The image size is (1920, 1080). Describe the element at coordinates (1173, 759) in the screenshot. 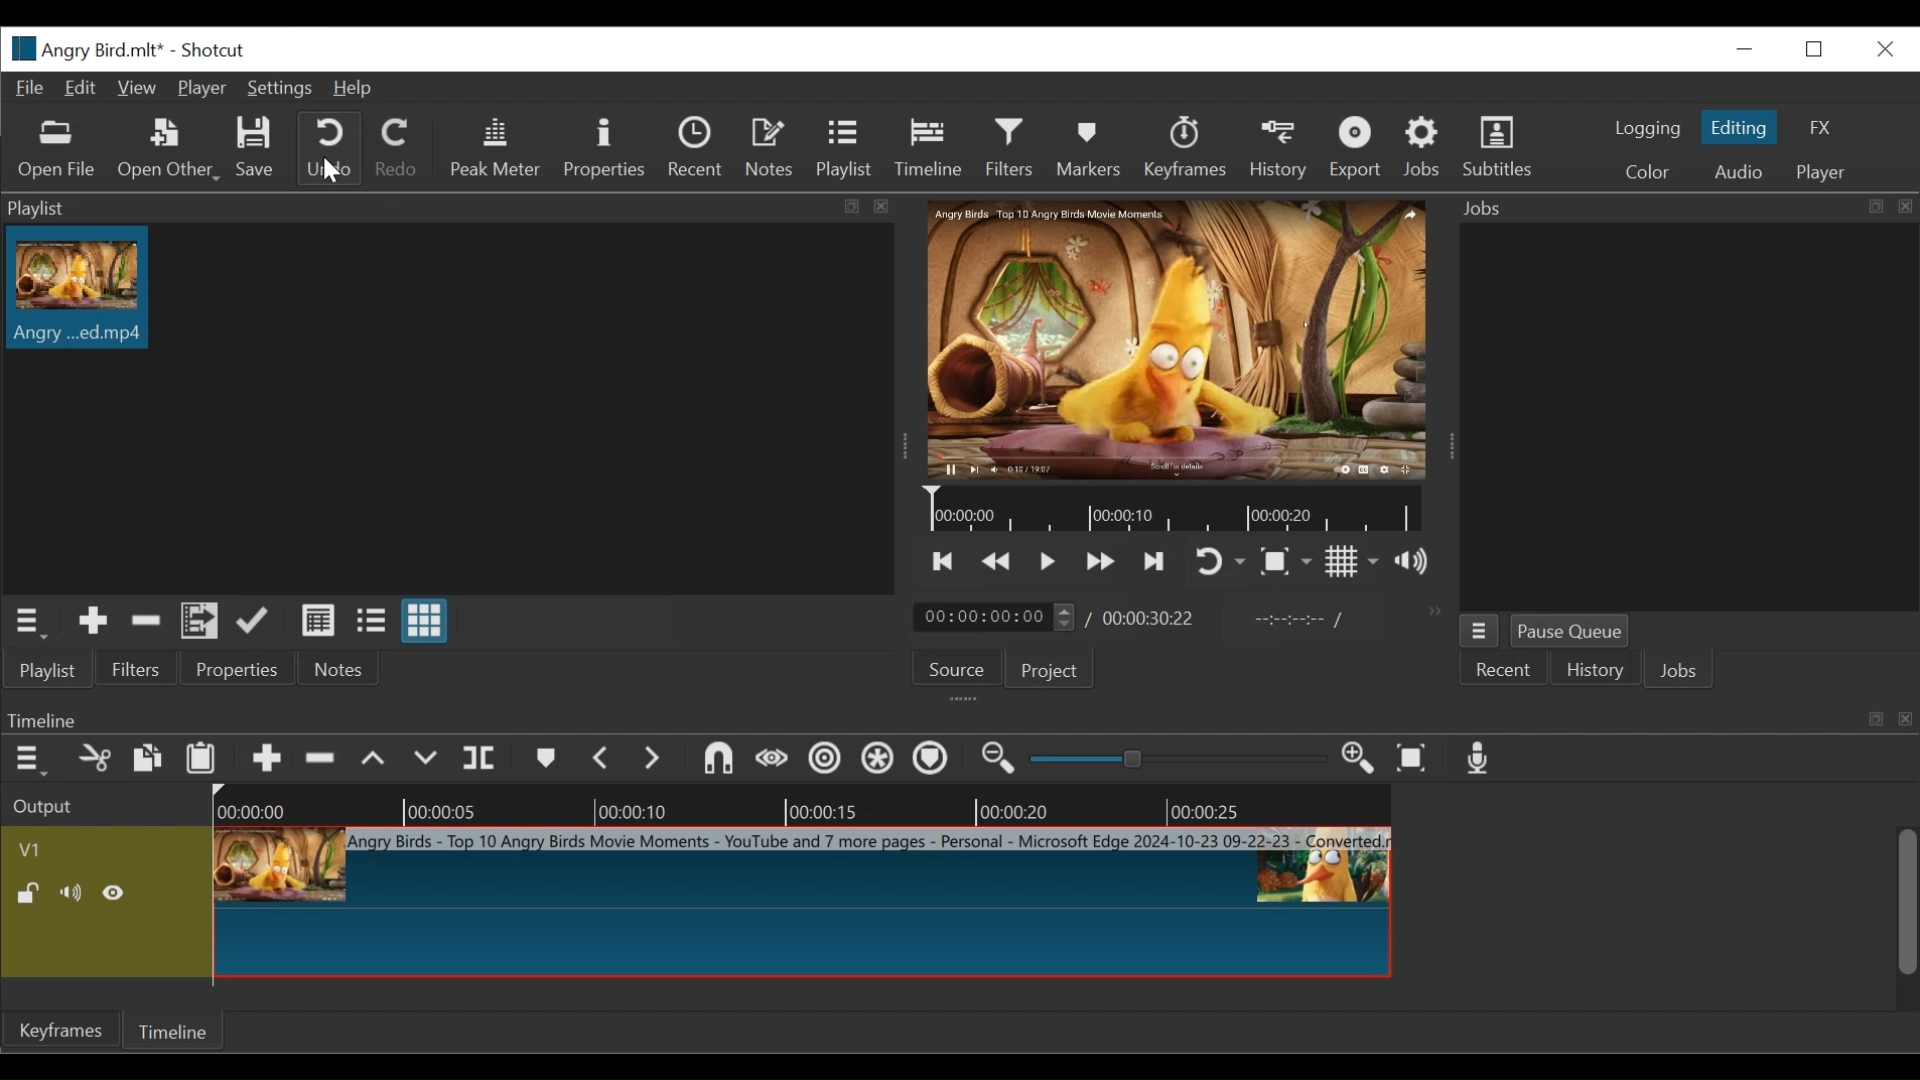

I see `Zoom slider` at that location.